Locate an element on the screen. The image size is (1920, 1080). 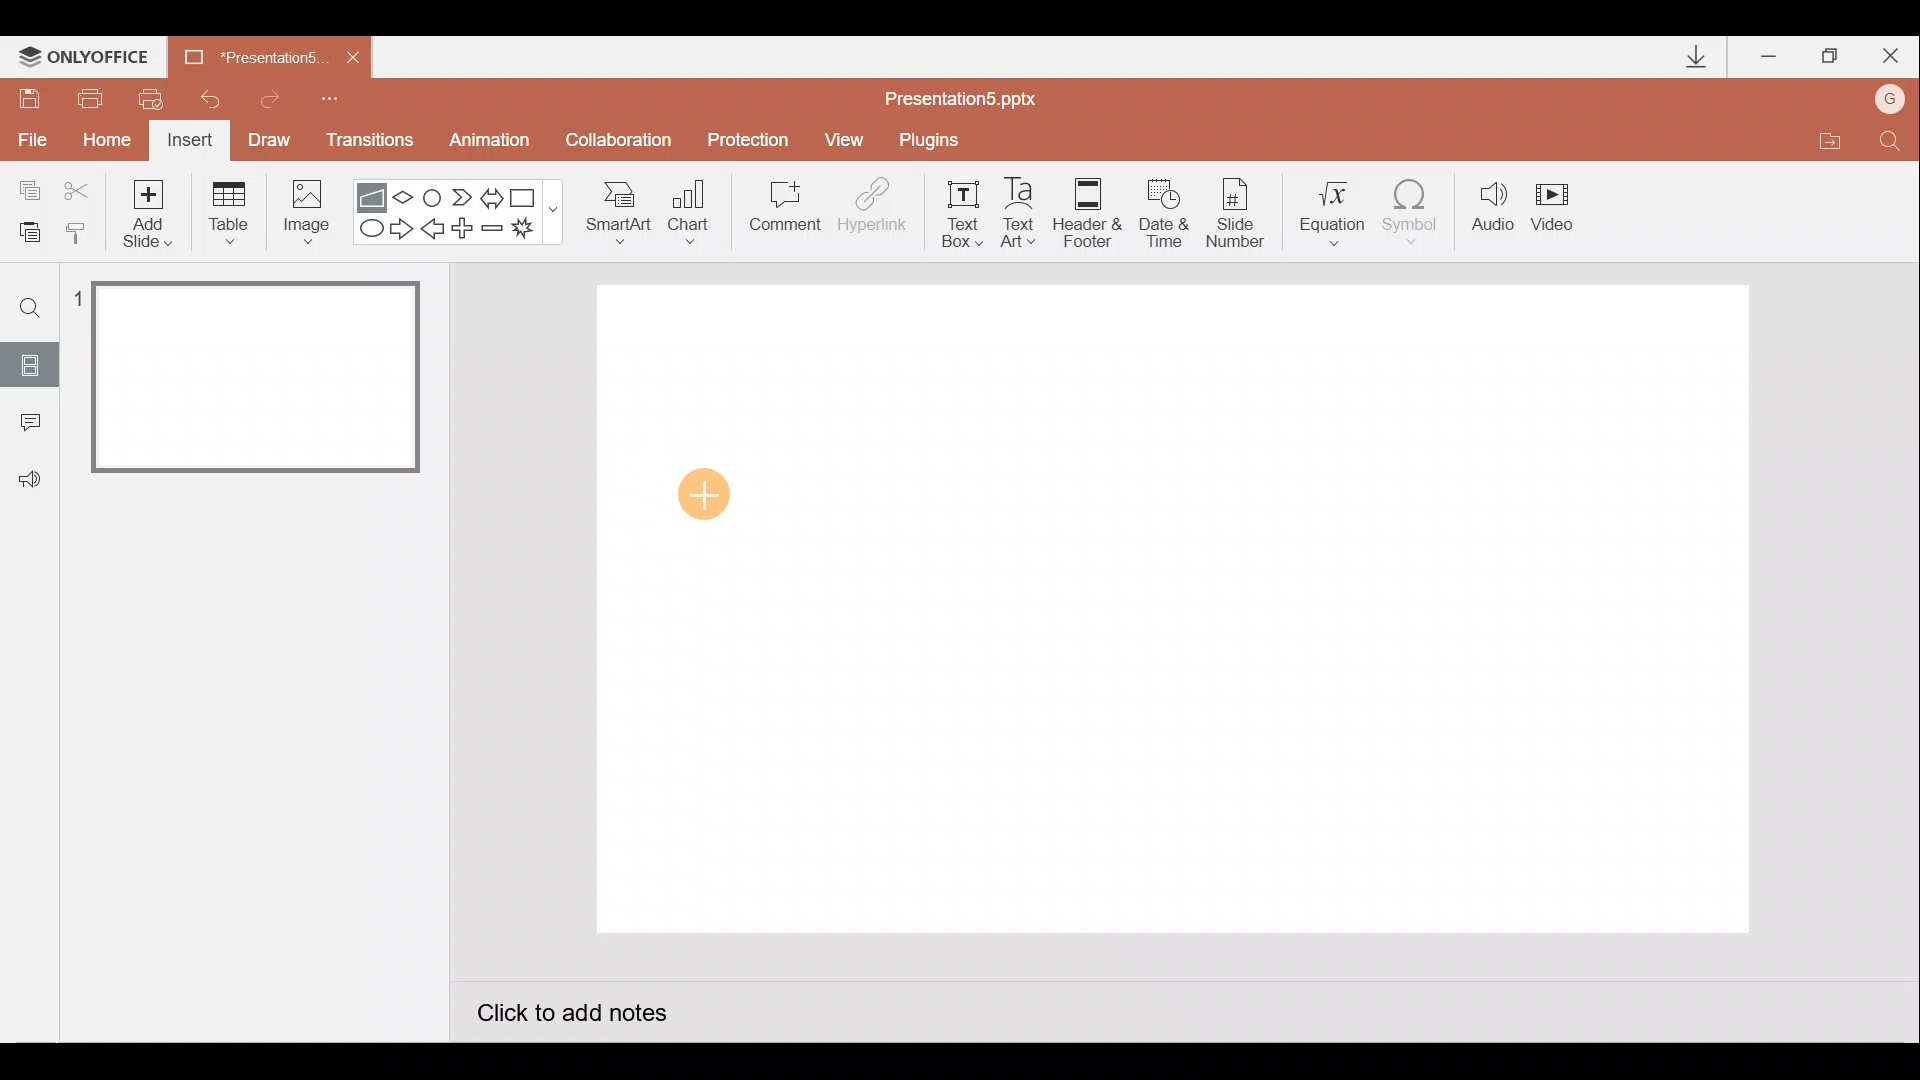
ONLYOFFICE is located at coordinates (88, 57).